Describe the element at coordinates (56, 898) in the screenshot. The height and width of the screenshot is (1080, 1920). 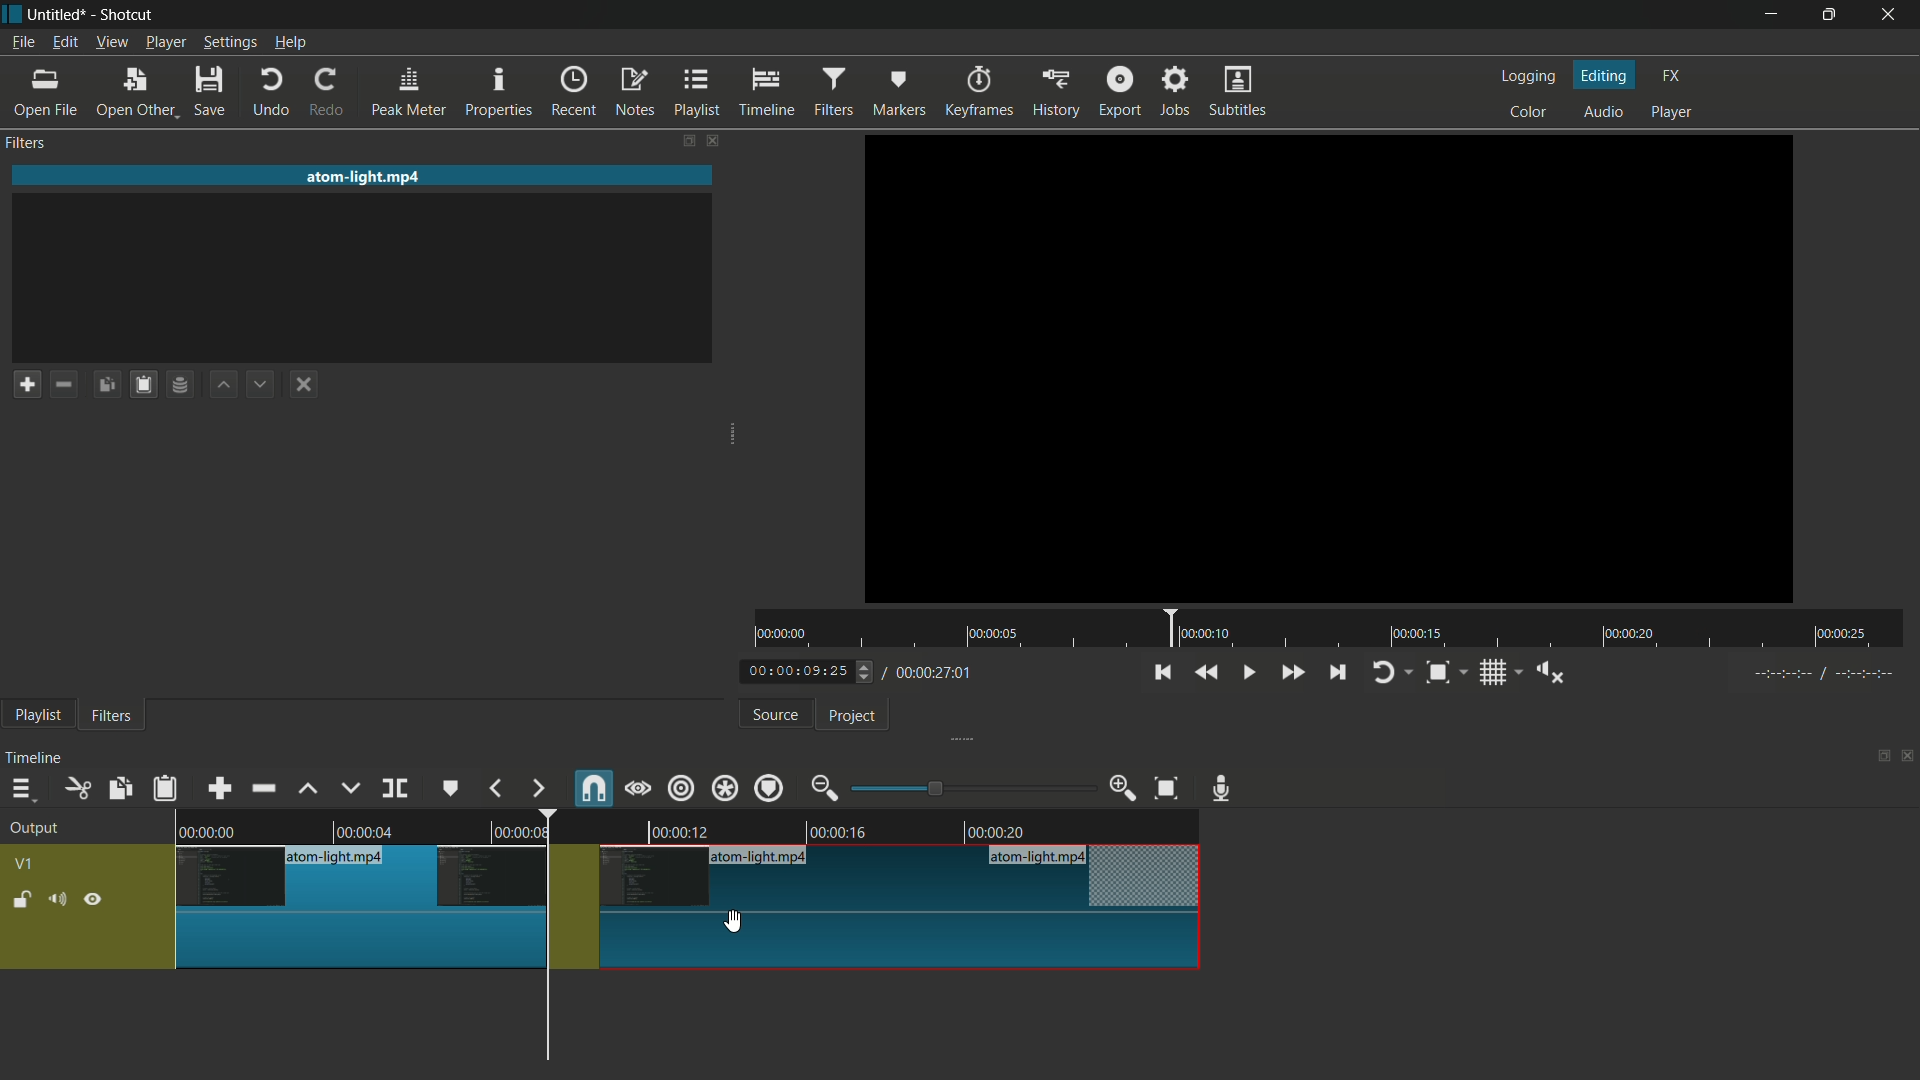
I see `mute` at that location.